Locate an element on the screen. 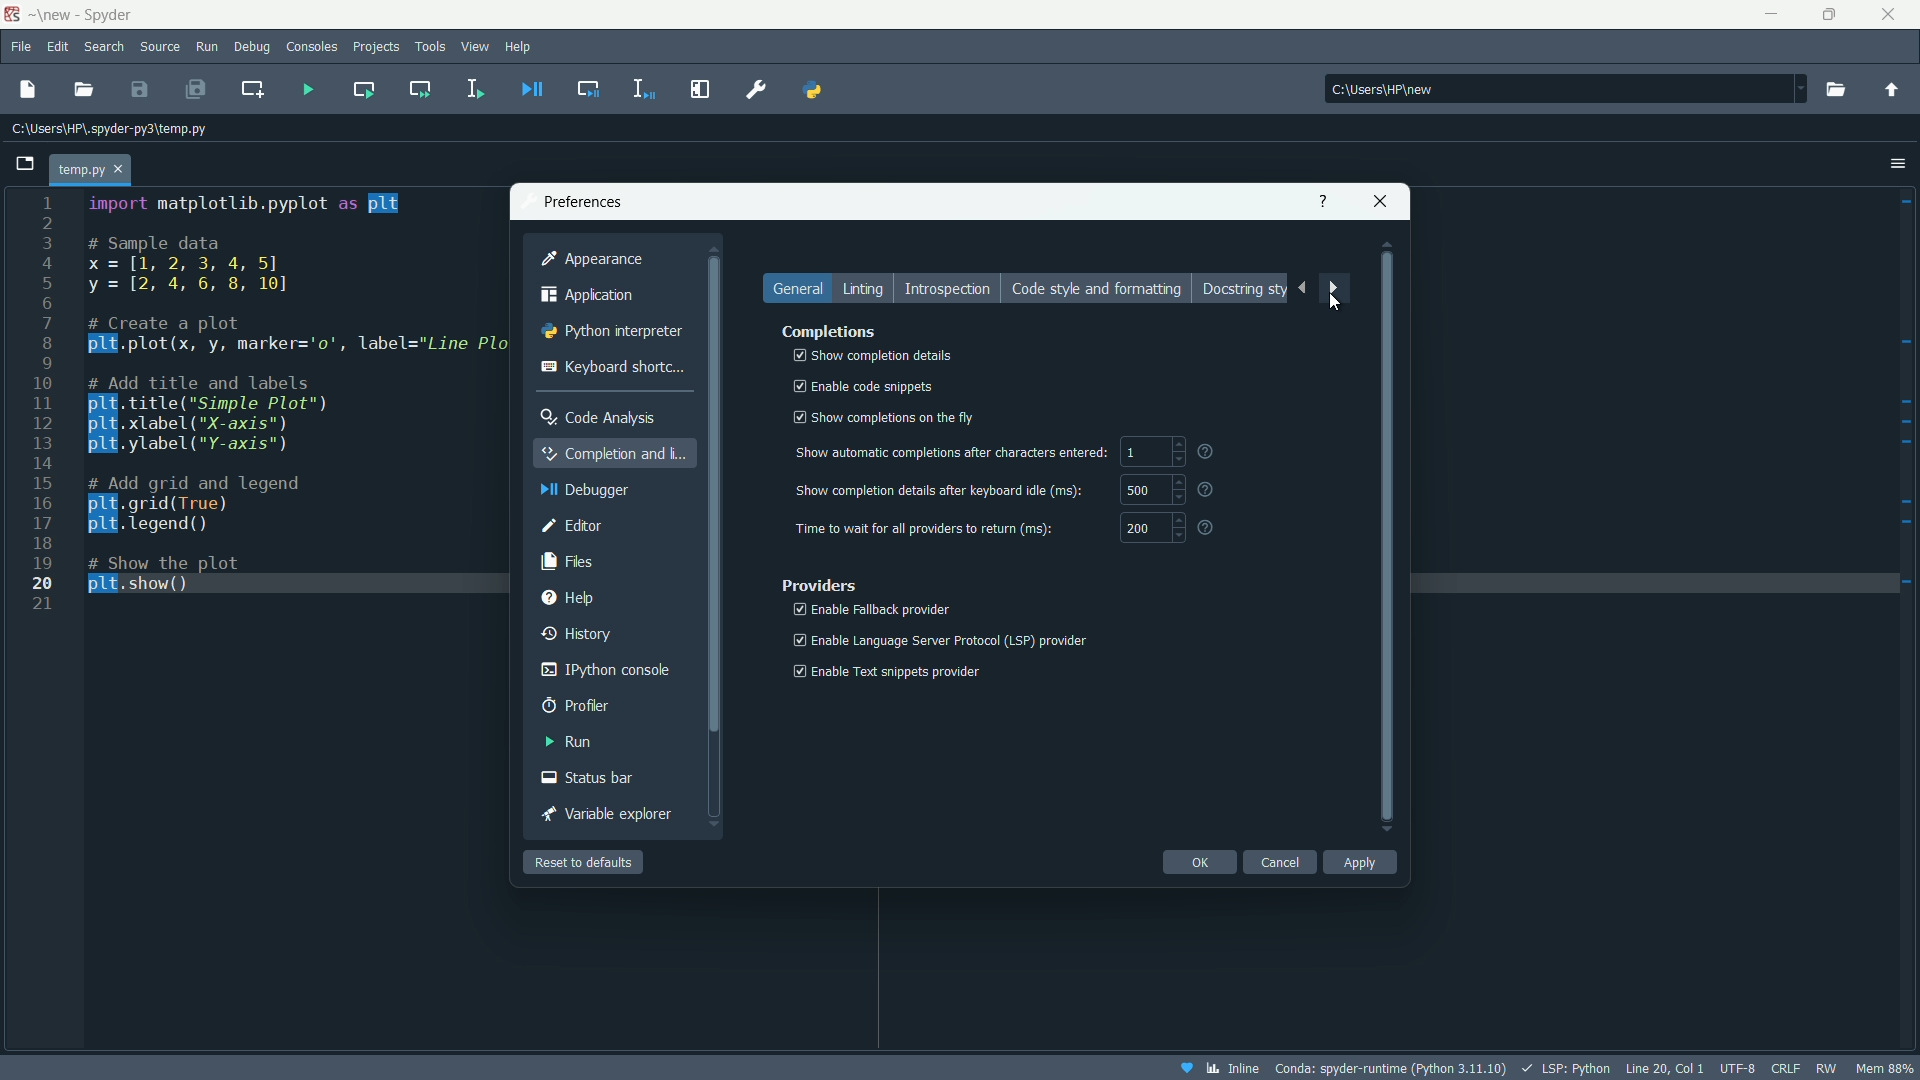  completion and linting is located at coordinates (617, 452).